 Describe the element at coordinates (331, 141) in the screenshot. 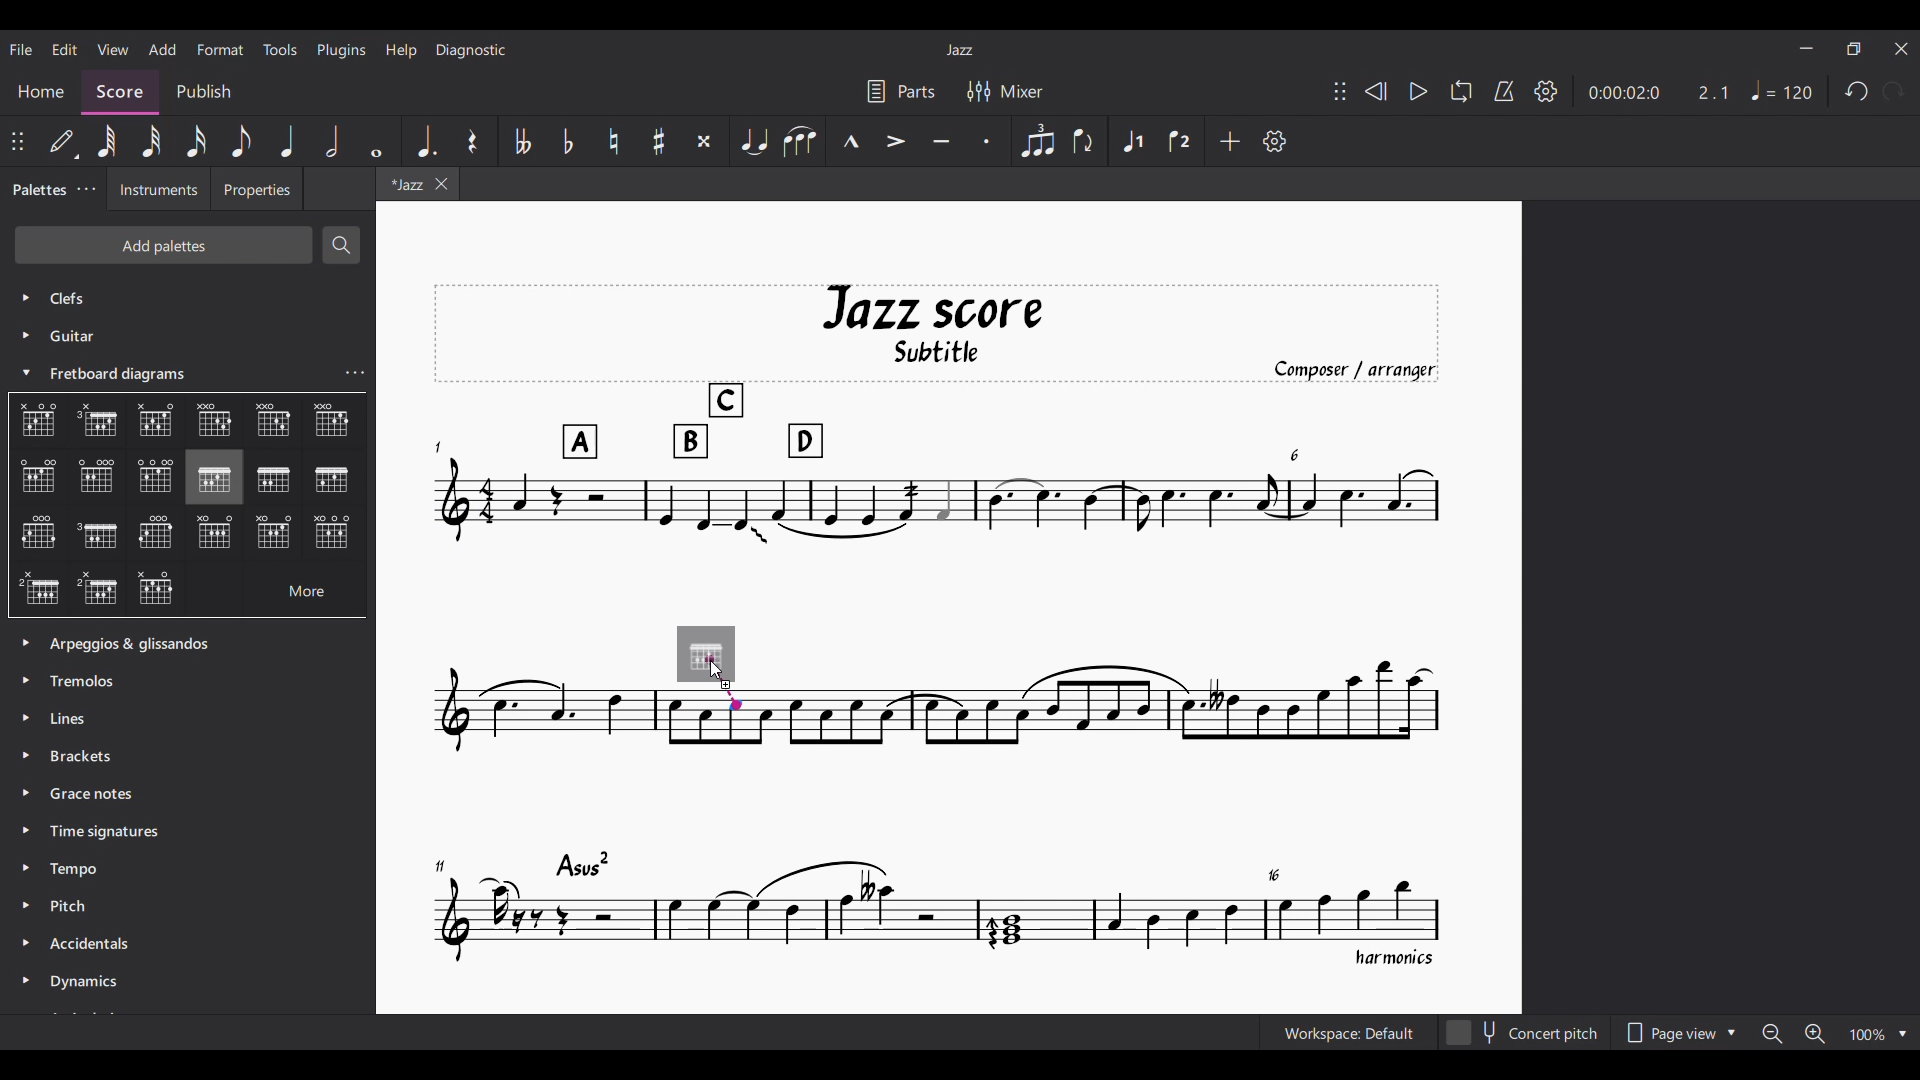

I see `Half note` at that location.